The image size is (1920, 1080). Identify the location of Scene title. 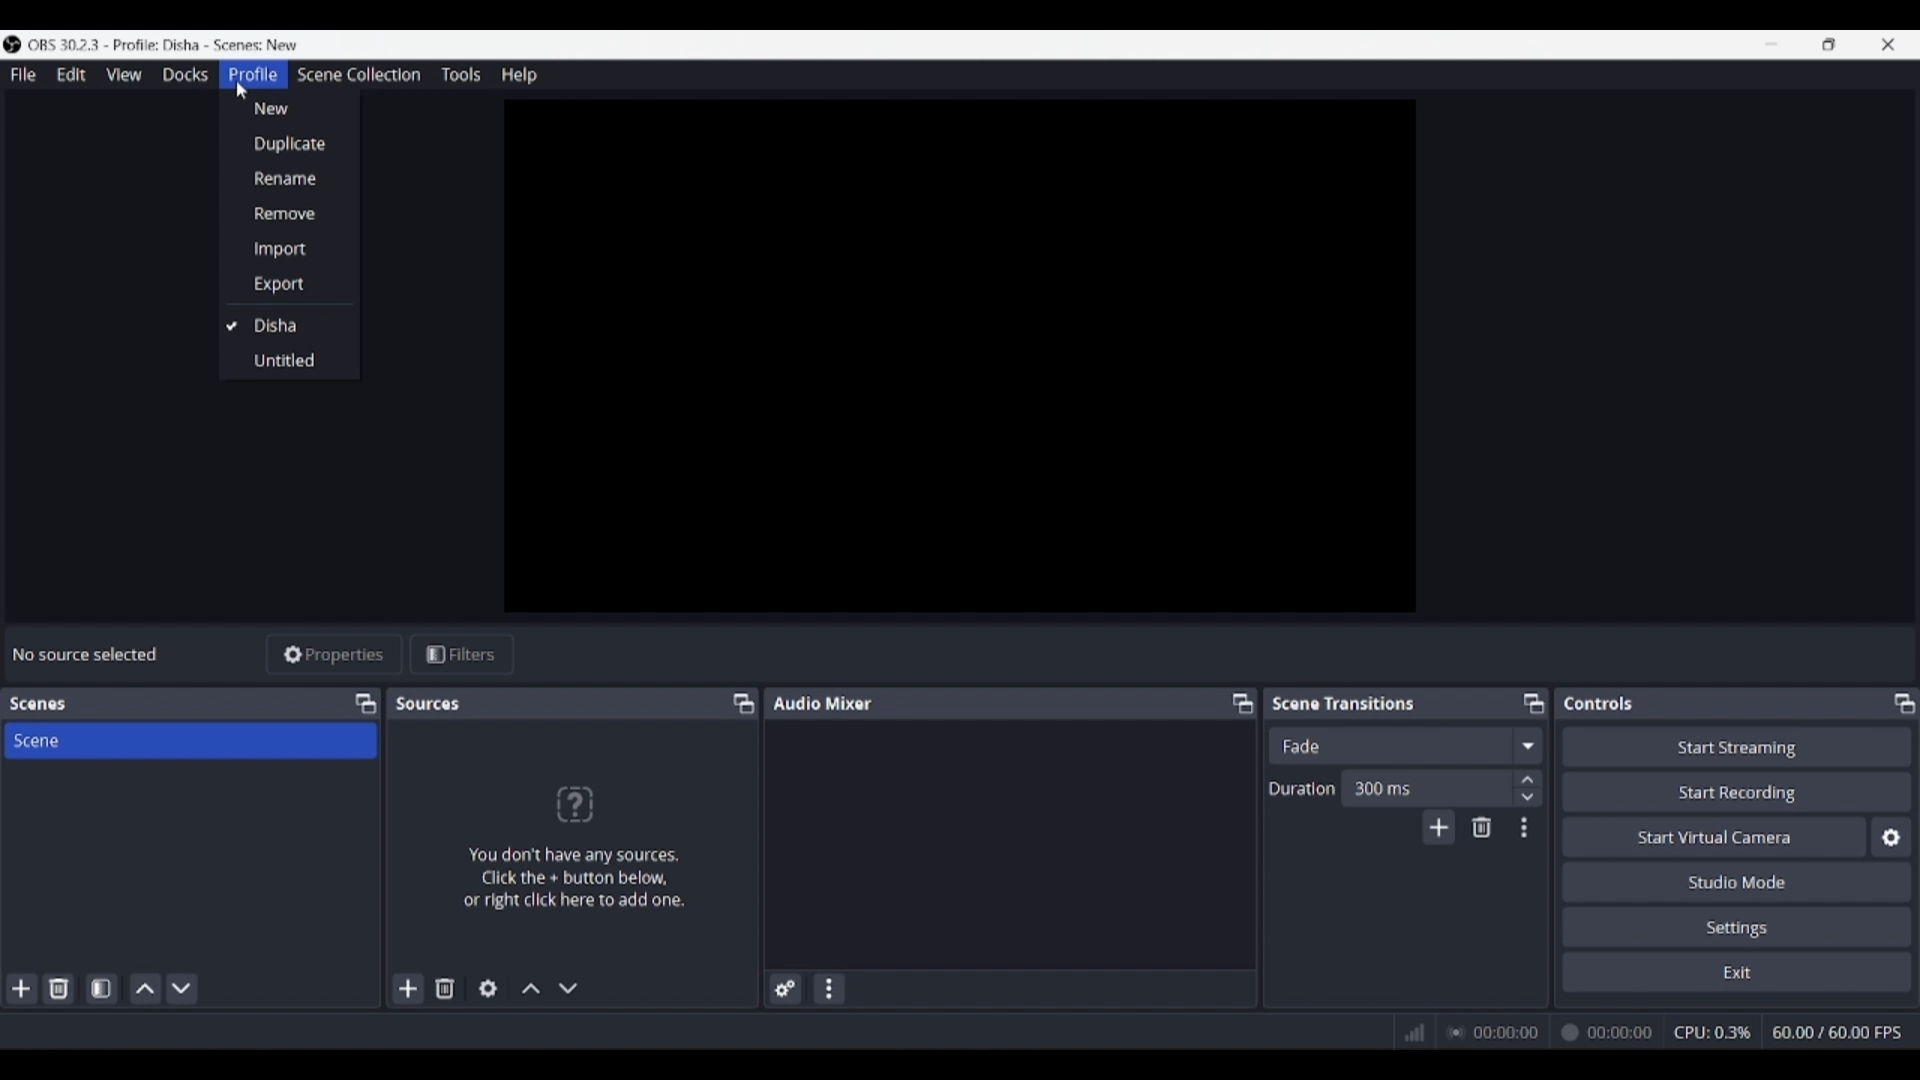
(190, 740).